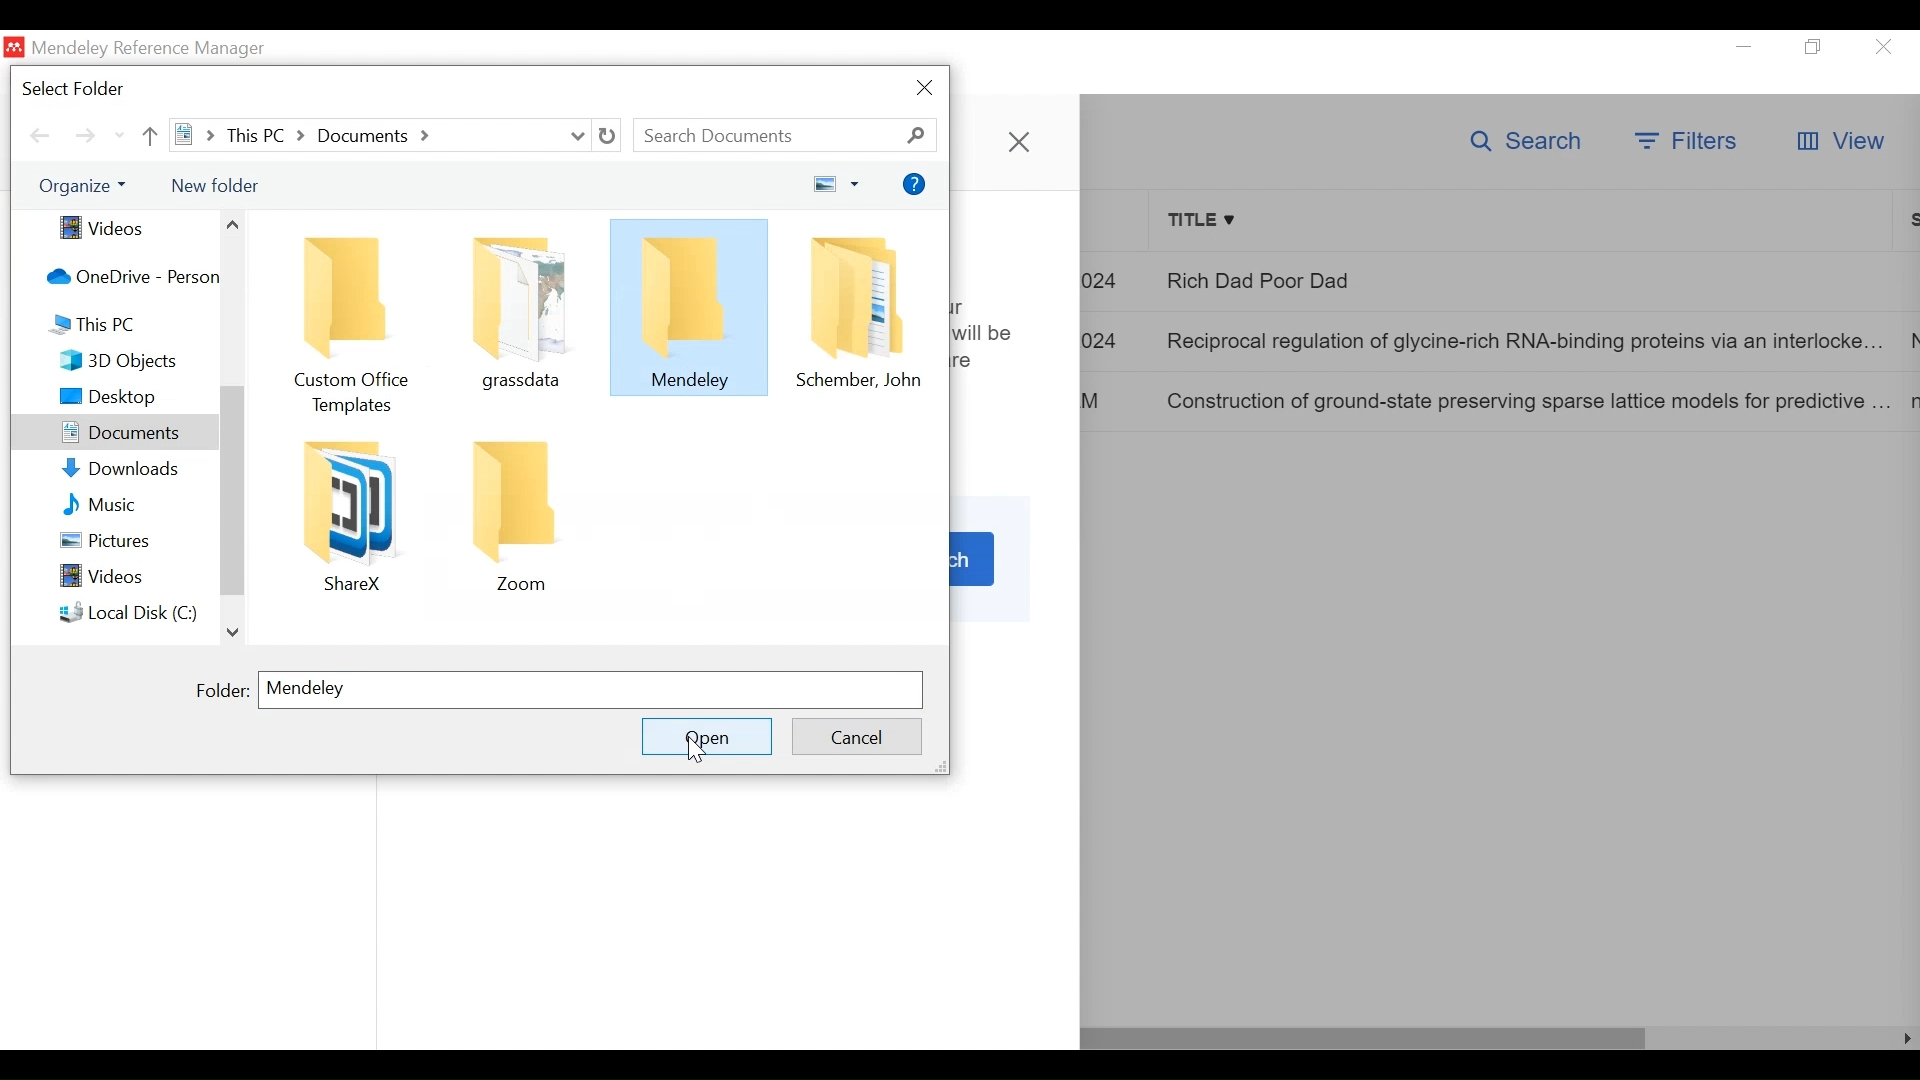 The width and height of the screenshot is (1920, 1080). What do you see at coordinates (514, 513) in the screenshot?
I see `Folder` at bounding box center [514, 513].